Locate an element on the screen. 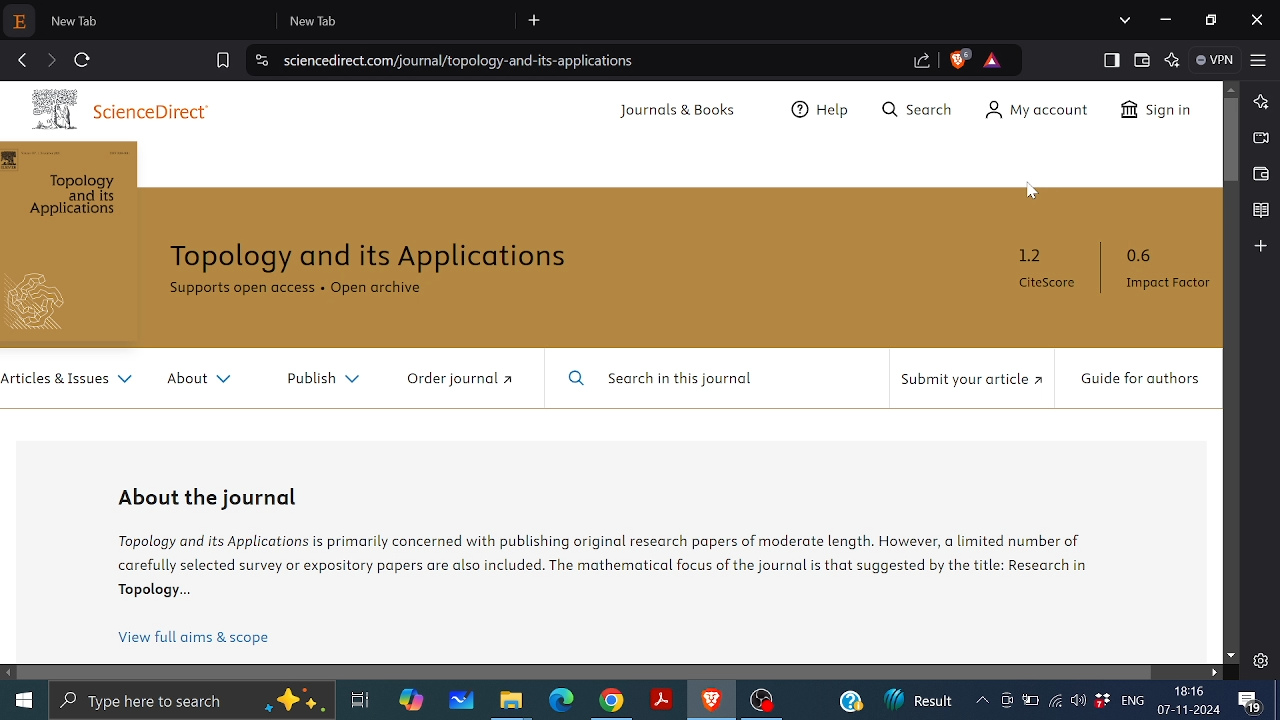 This screenshot has height=720, width=1280. whiteboard is located at coordinates (462, 701).